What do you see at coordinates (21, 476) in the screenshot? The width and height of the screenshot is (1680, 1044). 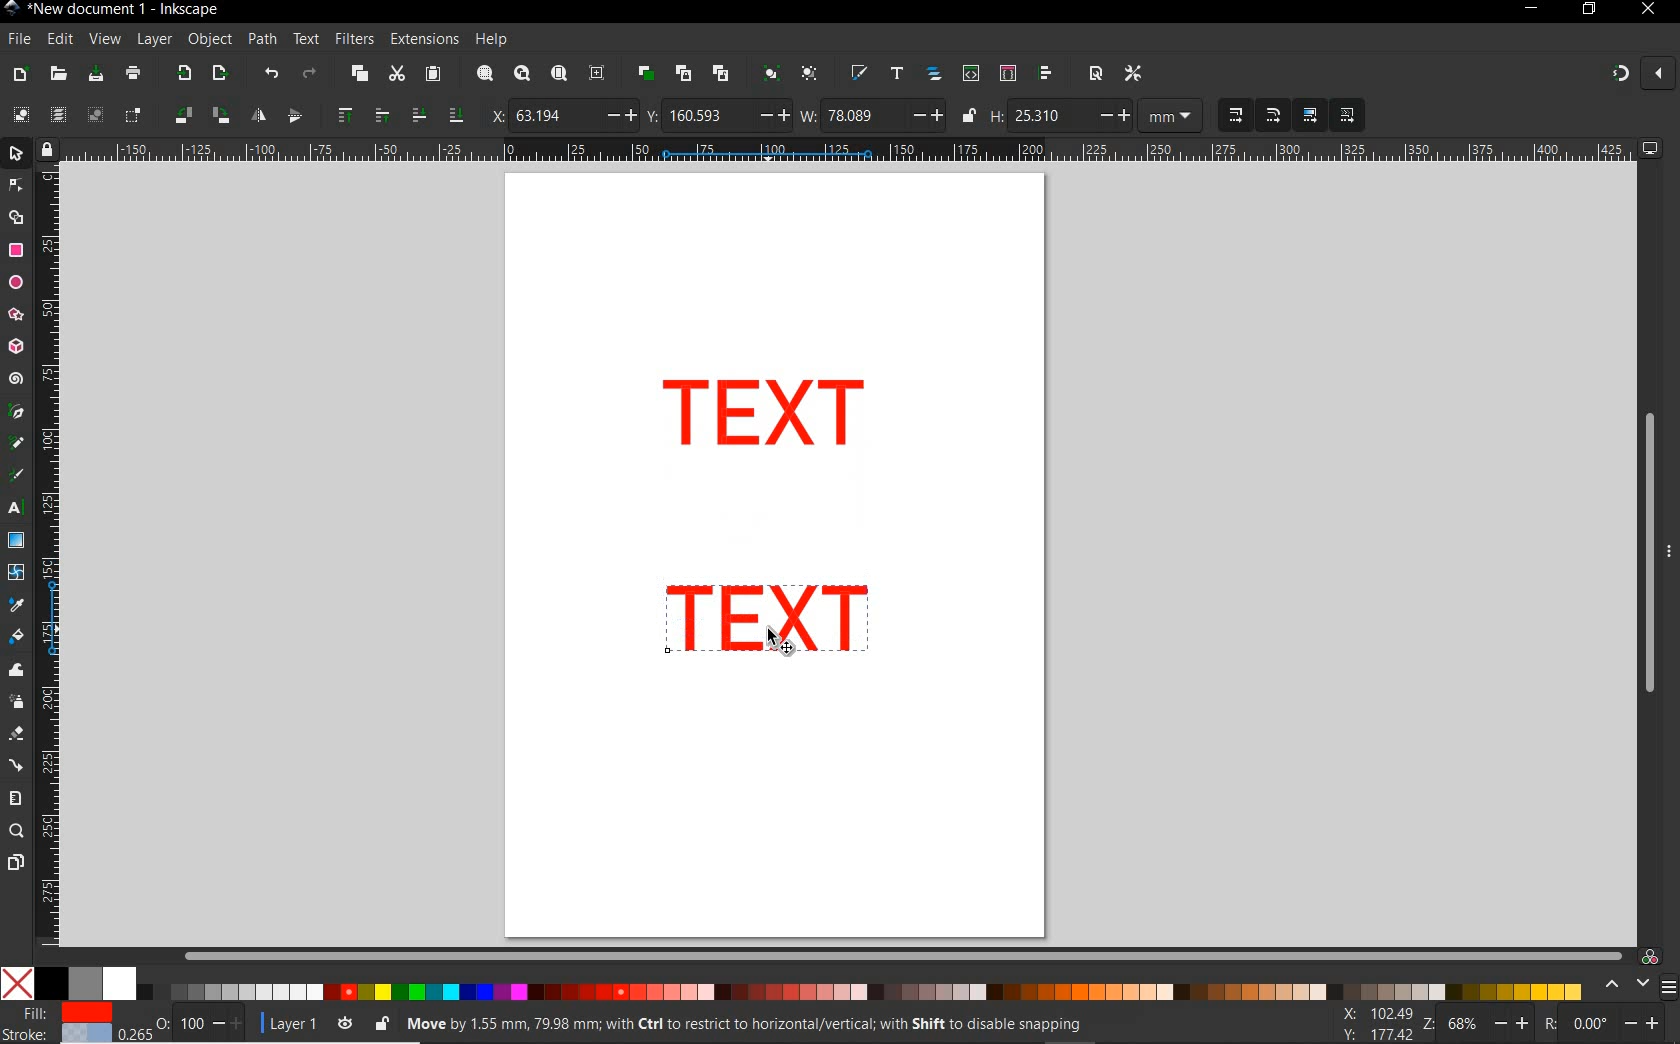 I see `calligraphy tool` at bounding box center [21, 476].